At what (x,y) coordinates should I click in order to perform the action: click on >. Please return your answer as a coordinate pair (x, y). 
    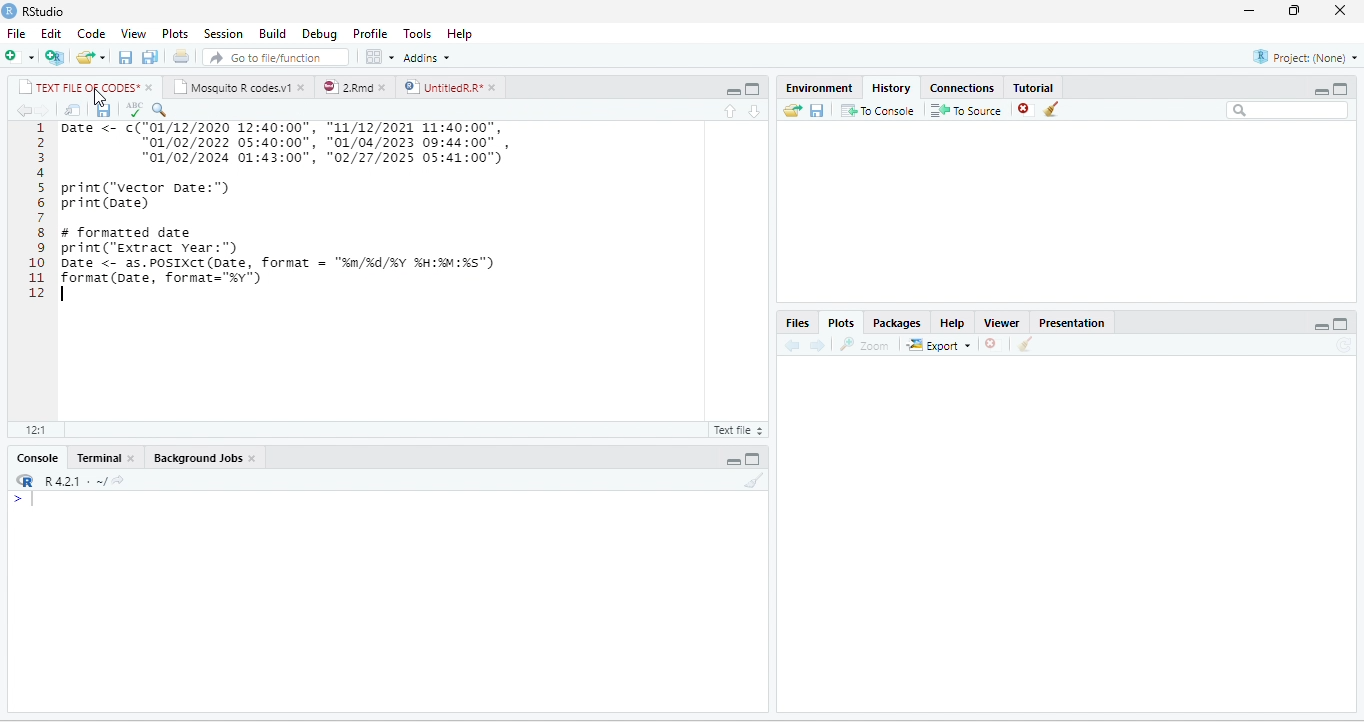
    Looking at the image, I should click on (24, 500).